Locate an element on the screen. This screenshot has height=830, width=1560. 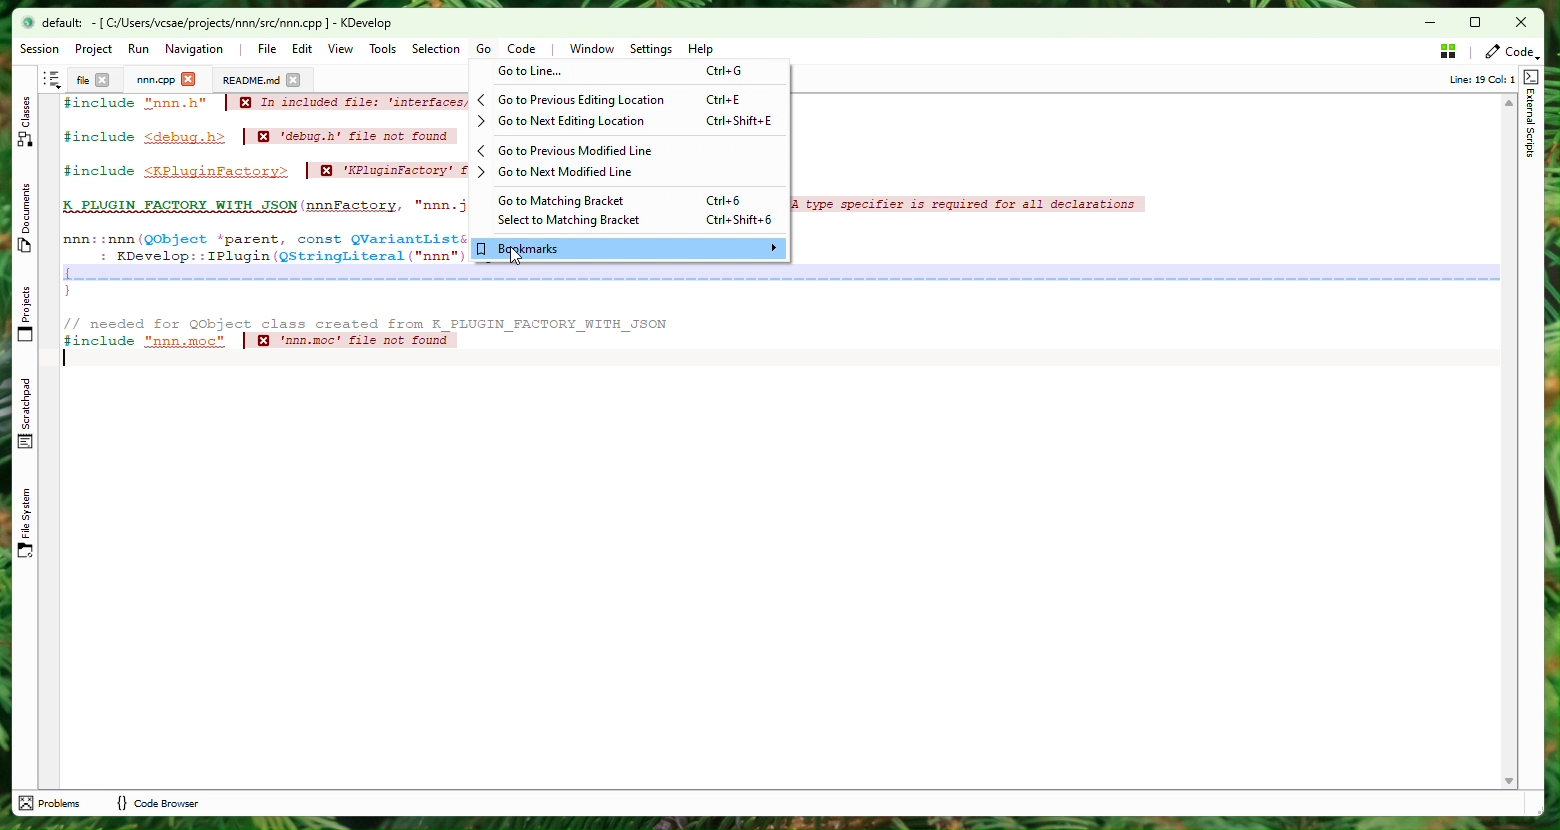
File is located at coordinates (266, 48).